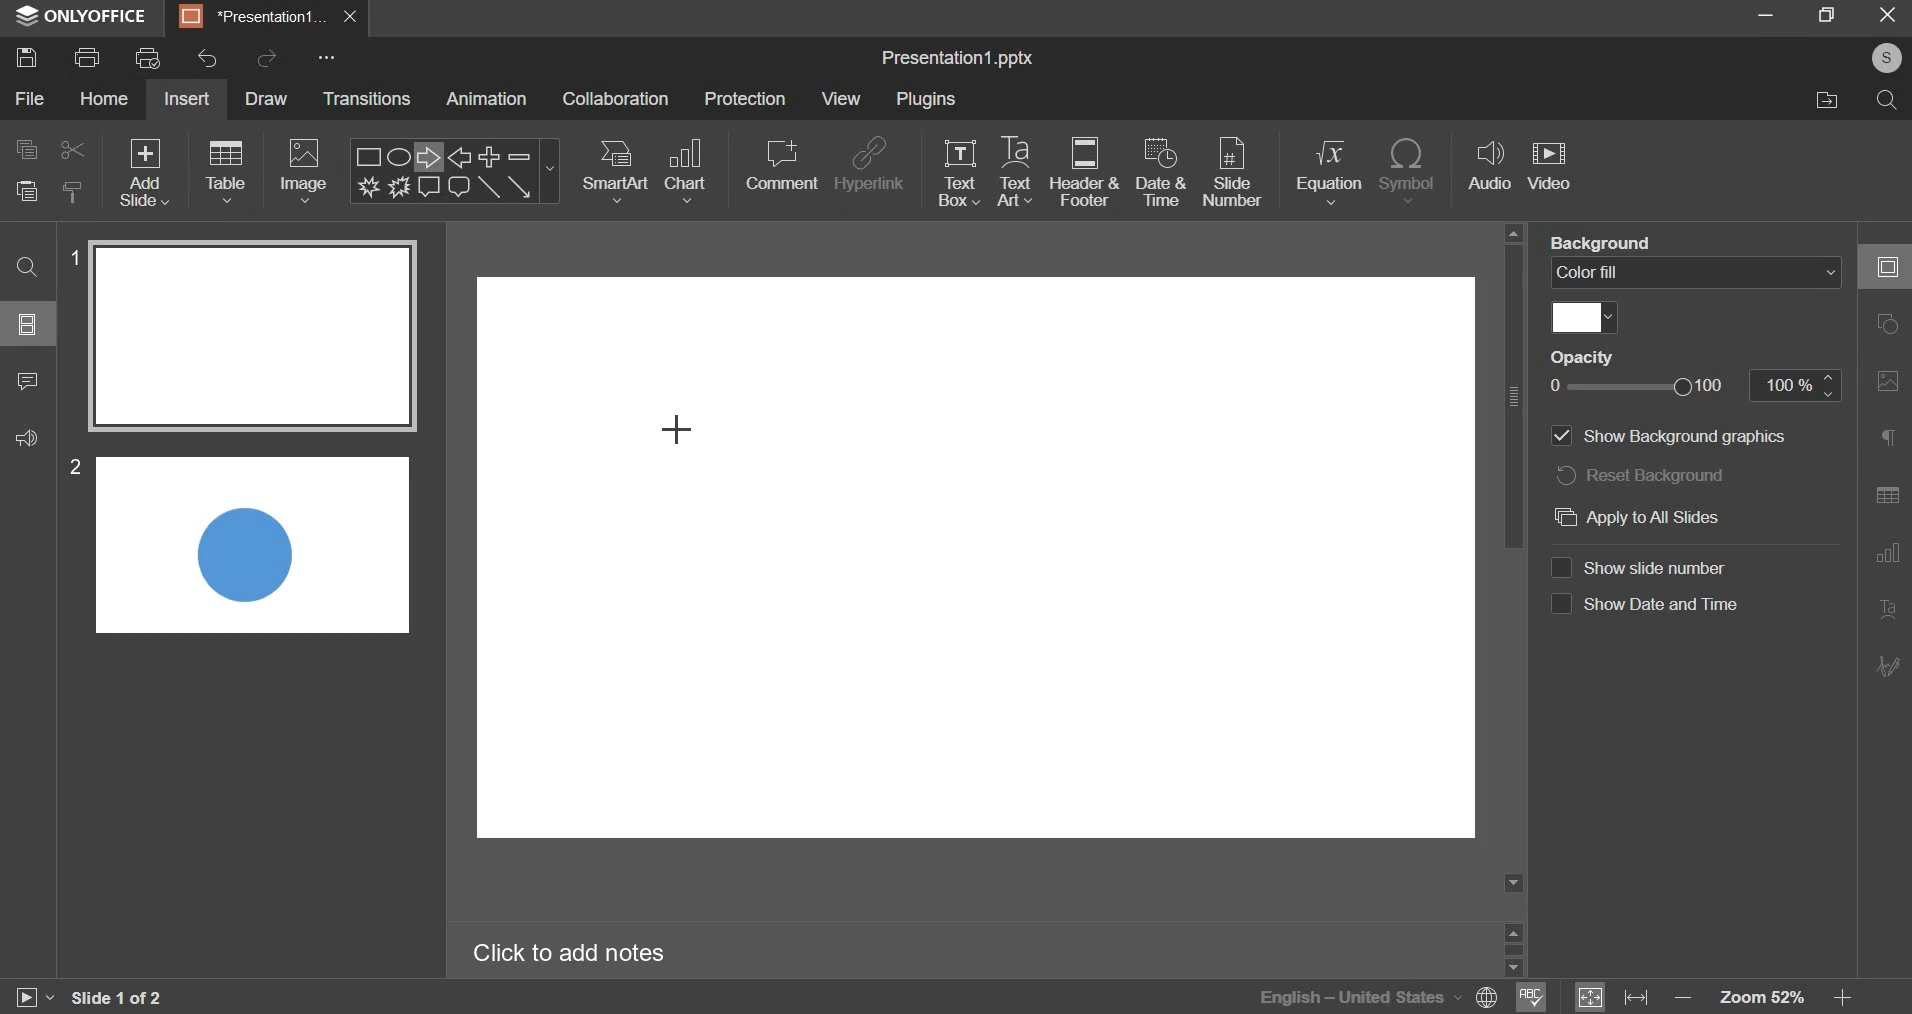  Describe the element at coordinates (1637, 517) in the screenshot. I see `apply to all slides` at that location.